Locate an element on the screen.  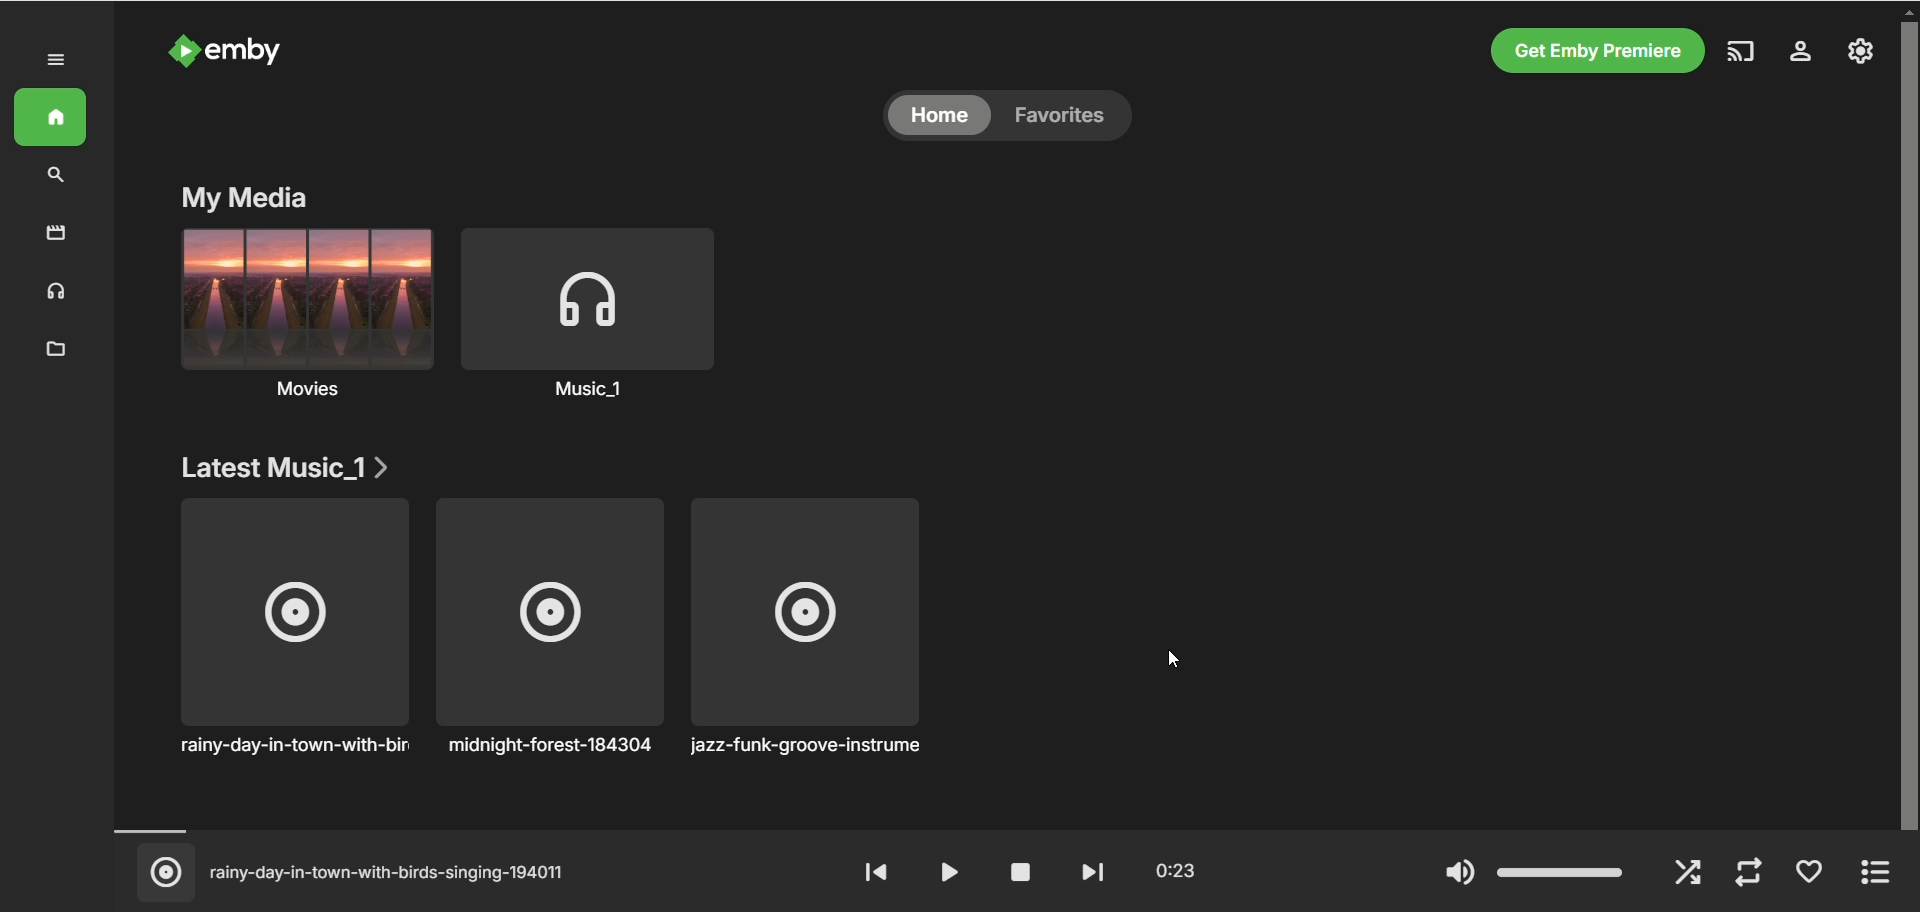
expand is located at coordinates (57, 61).